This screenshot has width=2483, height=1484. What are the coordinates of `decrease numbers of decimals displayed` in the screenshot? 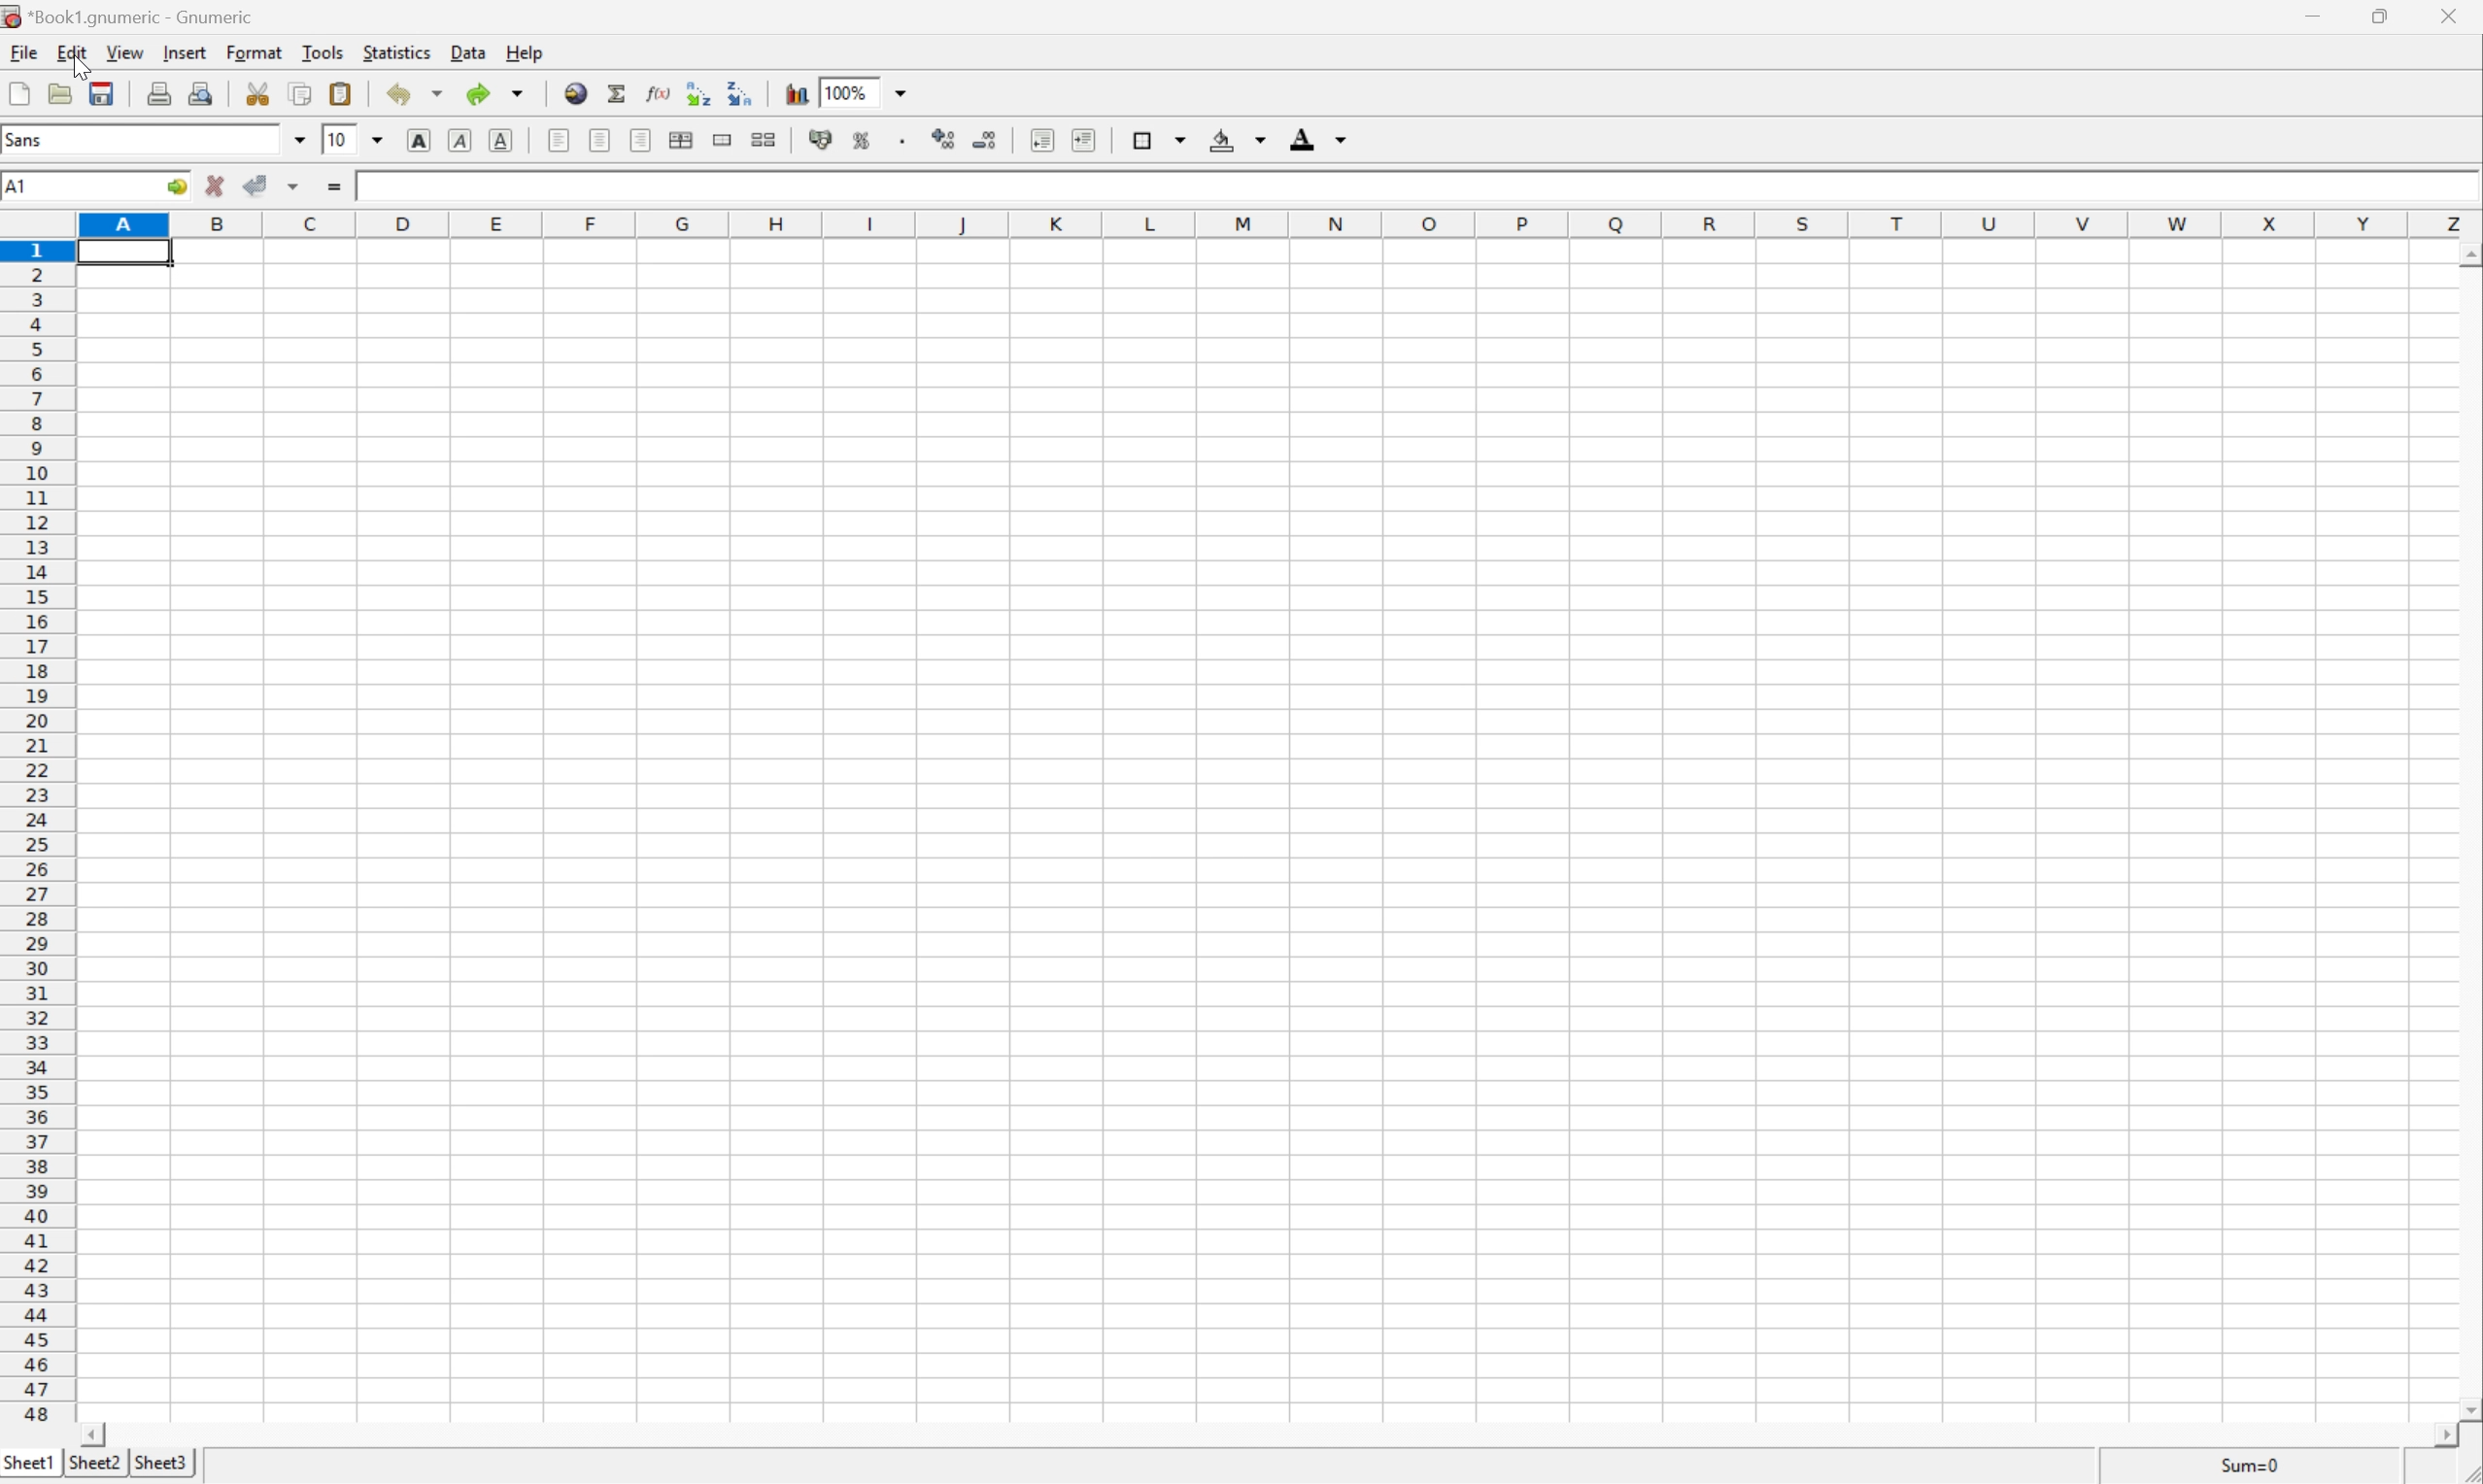 It's located at (990, 138).